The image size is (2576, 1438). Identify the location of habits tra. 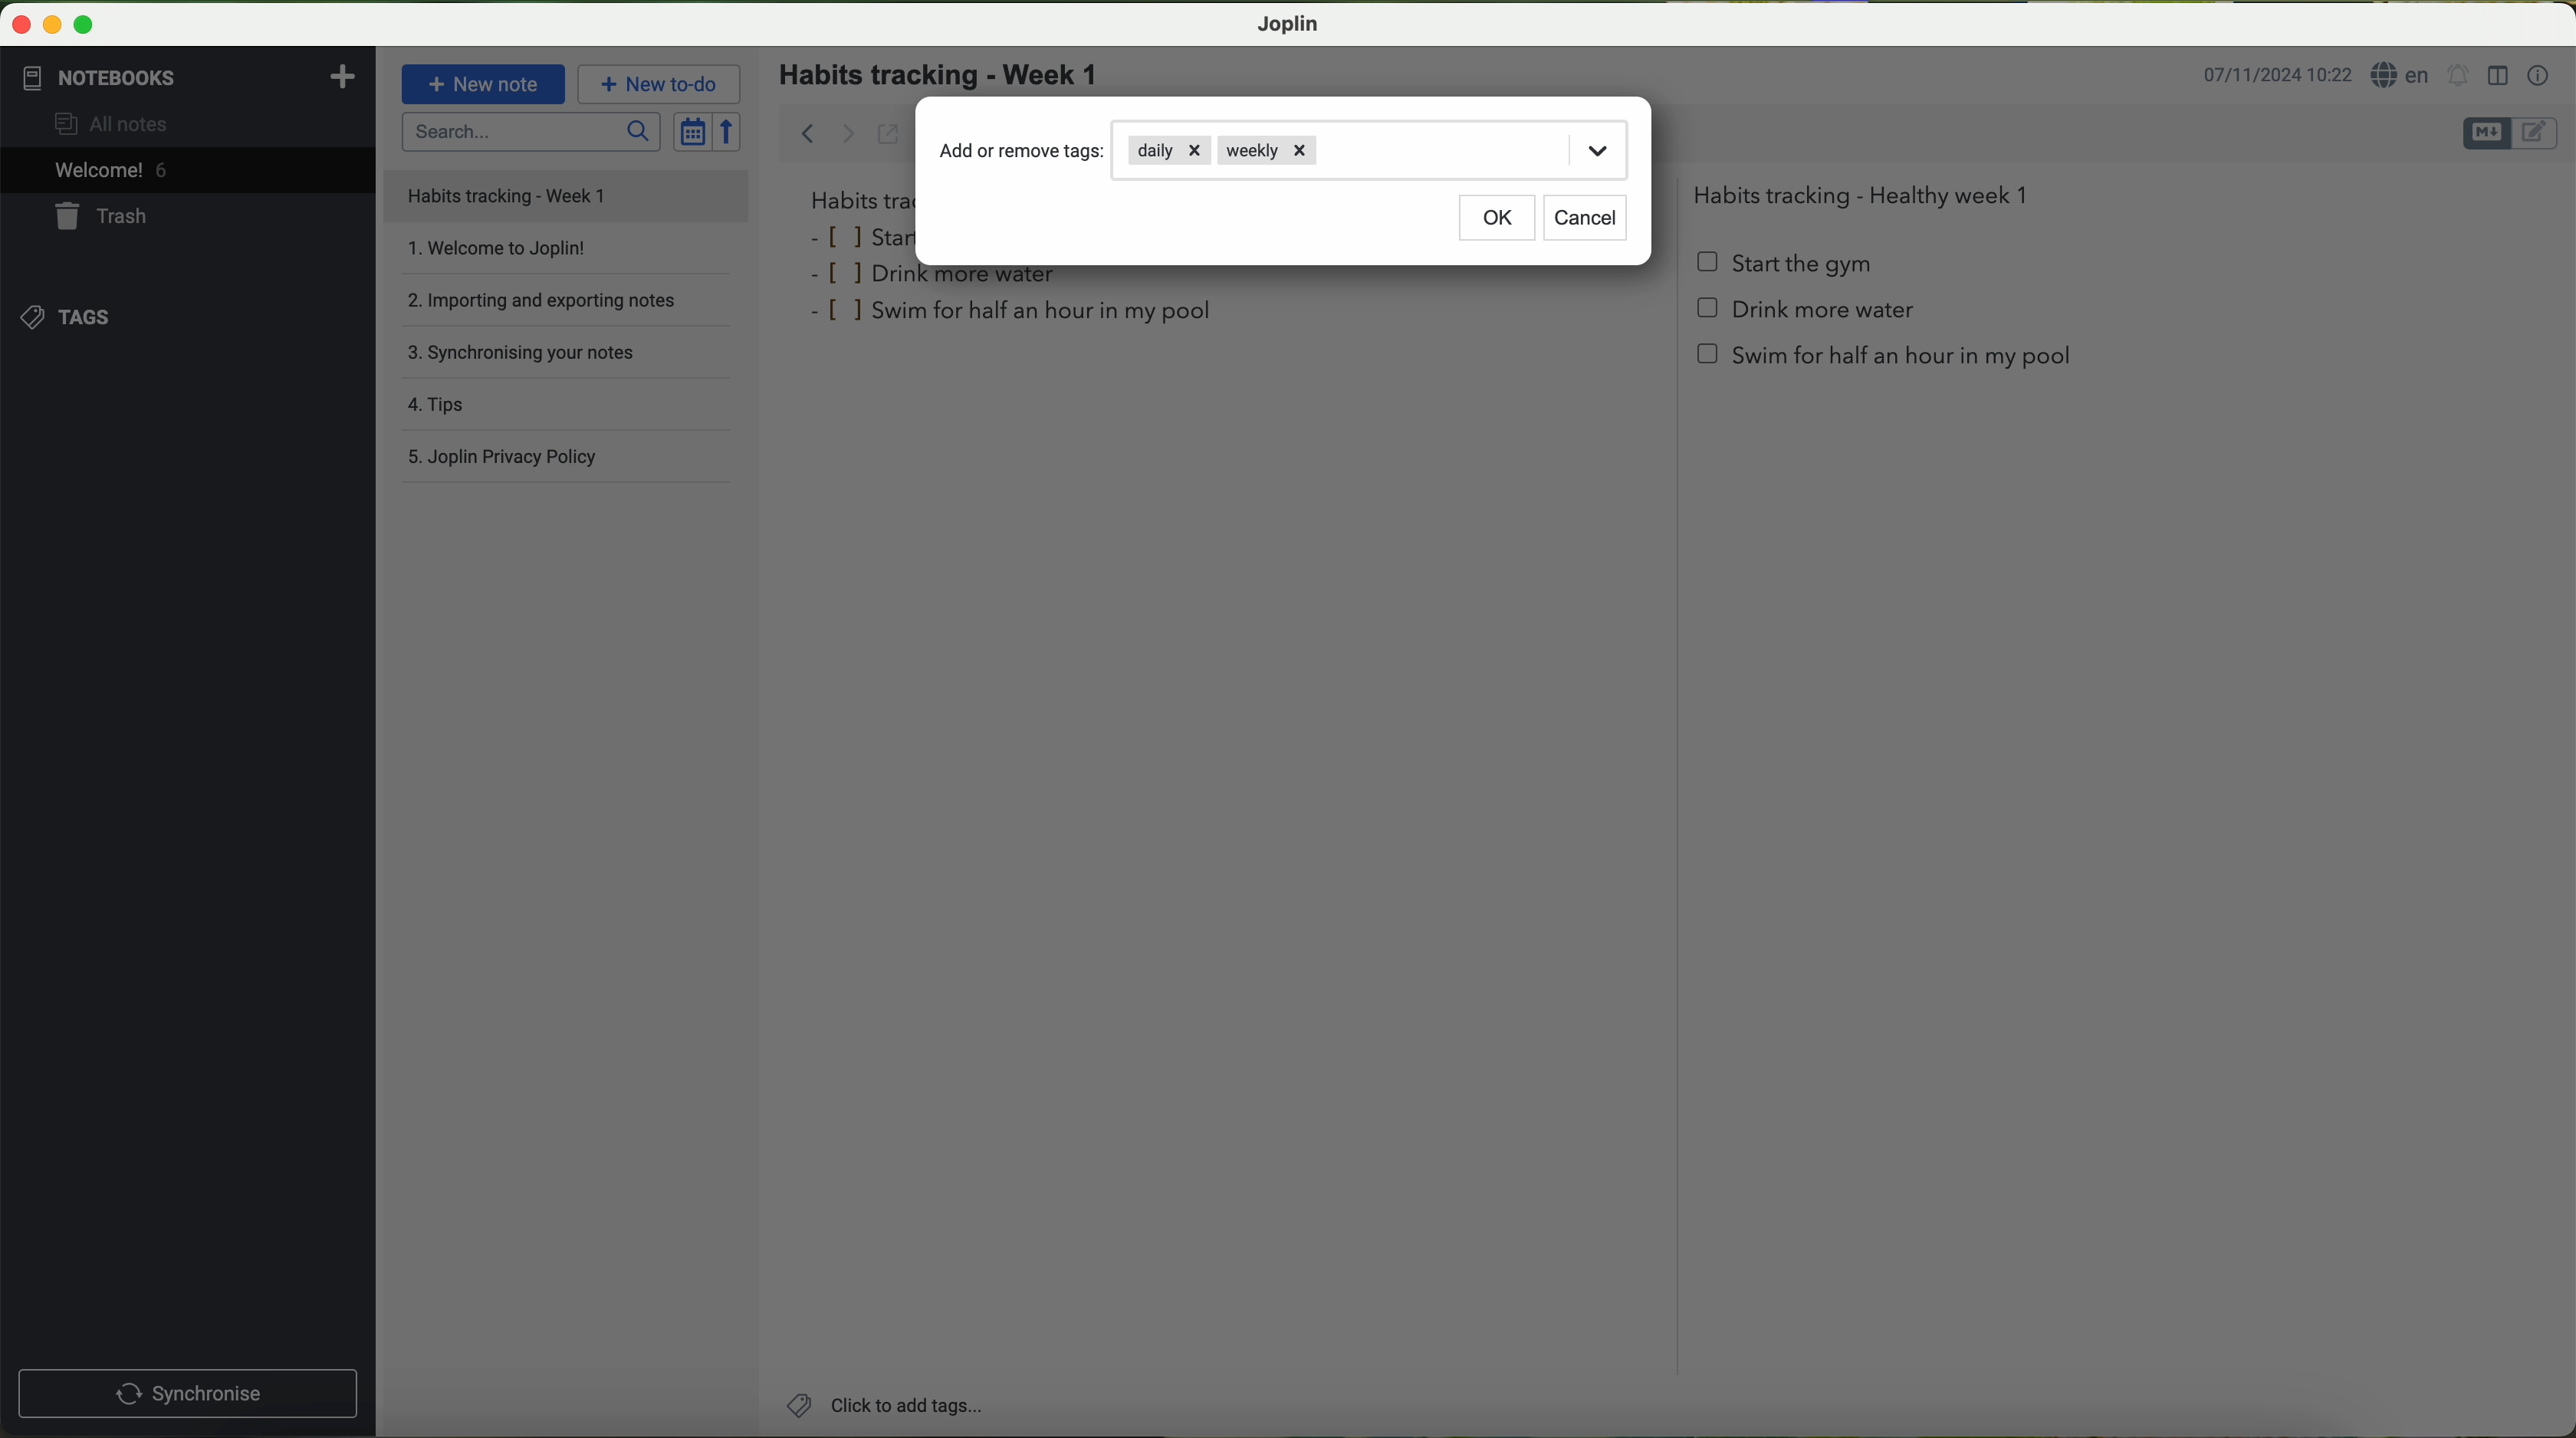
(858, 200).